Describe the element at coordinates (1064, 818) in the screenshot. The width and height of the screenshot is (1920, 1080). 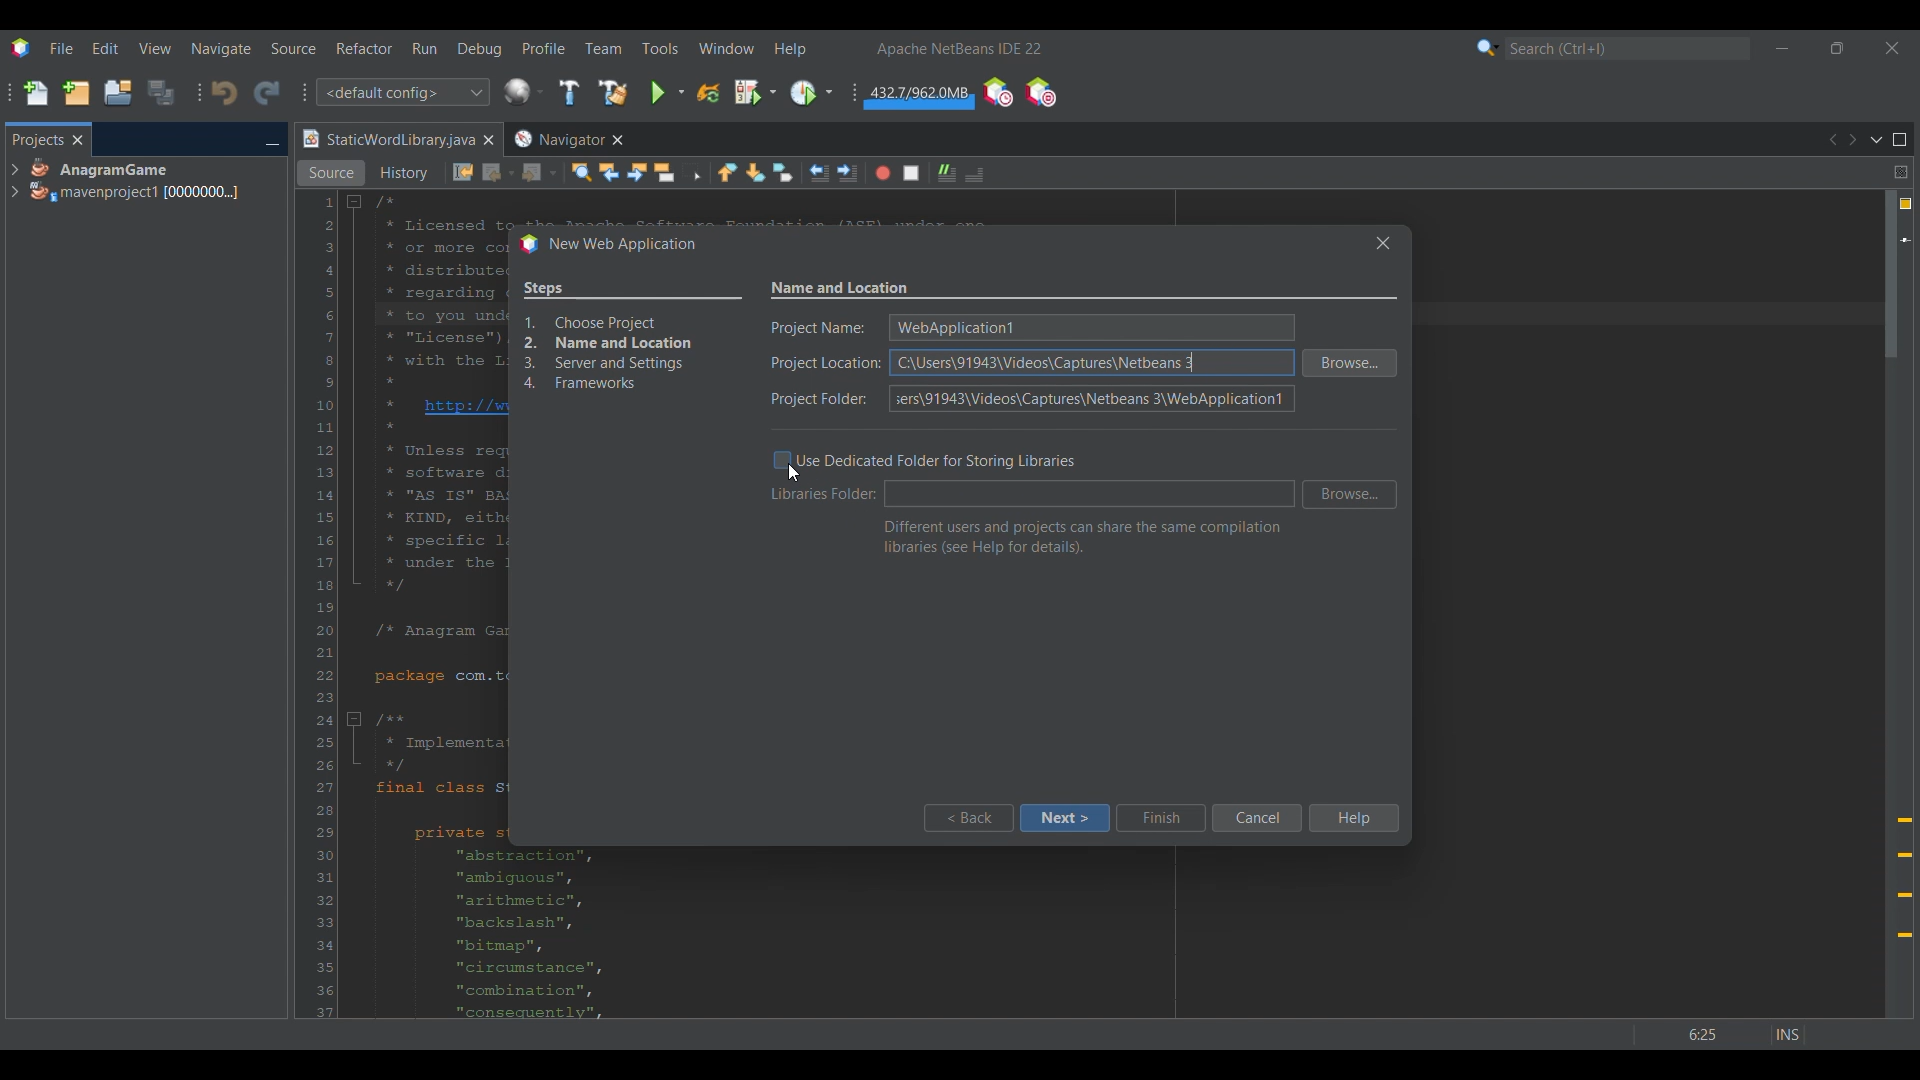
I see `Next highlighted by cursor` at that location.